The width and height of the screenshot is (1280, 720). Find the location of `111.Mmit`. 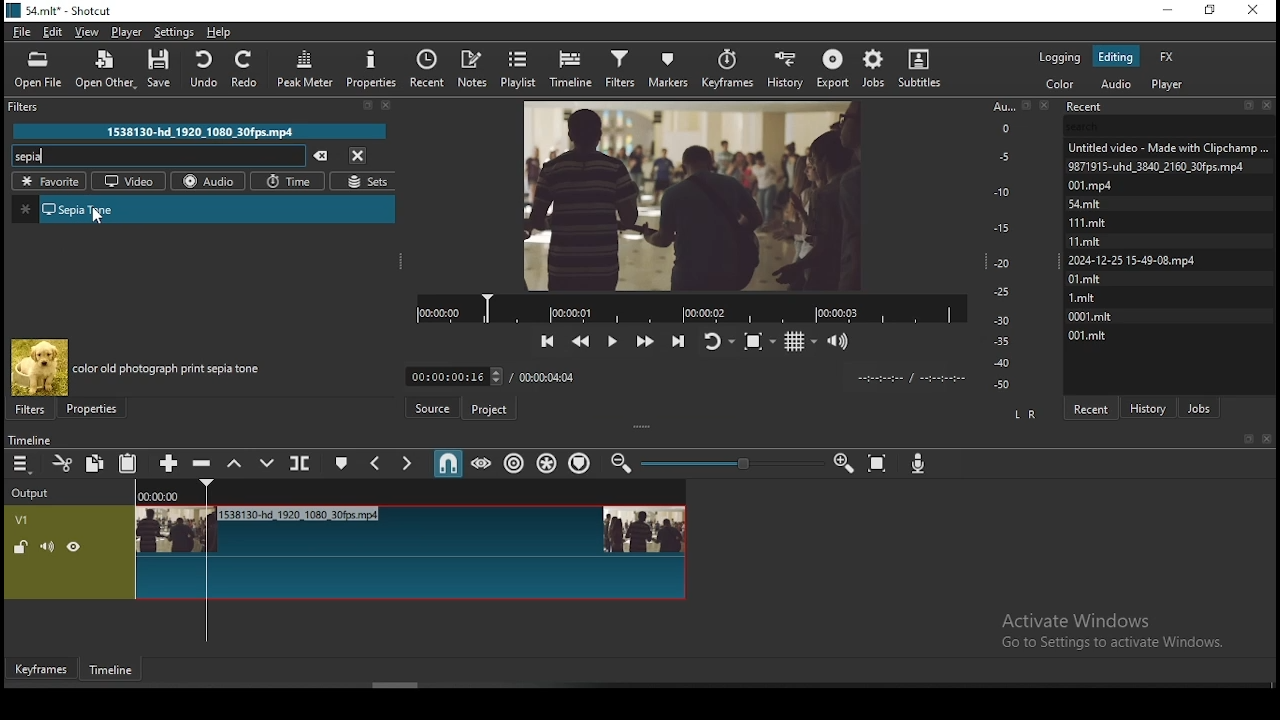

111.Mmit is located at coordinates (1089, 221).